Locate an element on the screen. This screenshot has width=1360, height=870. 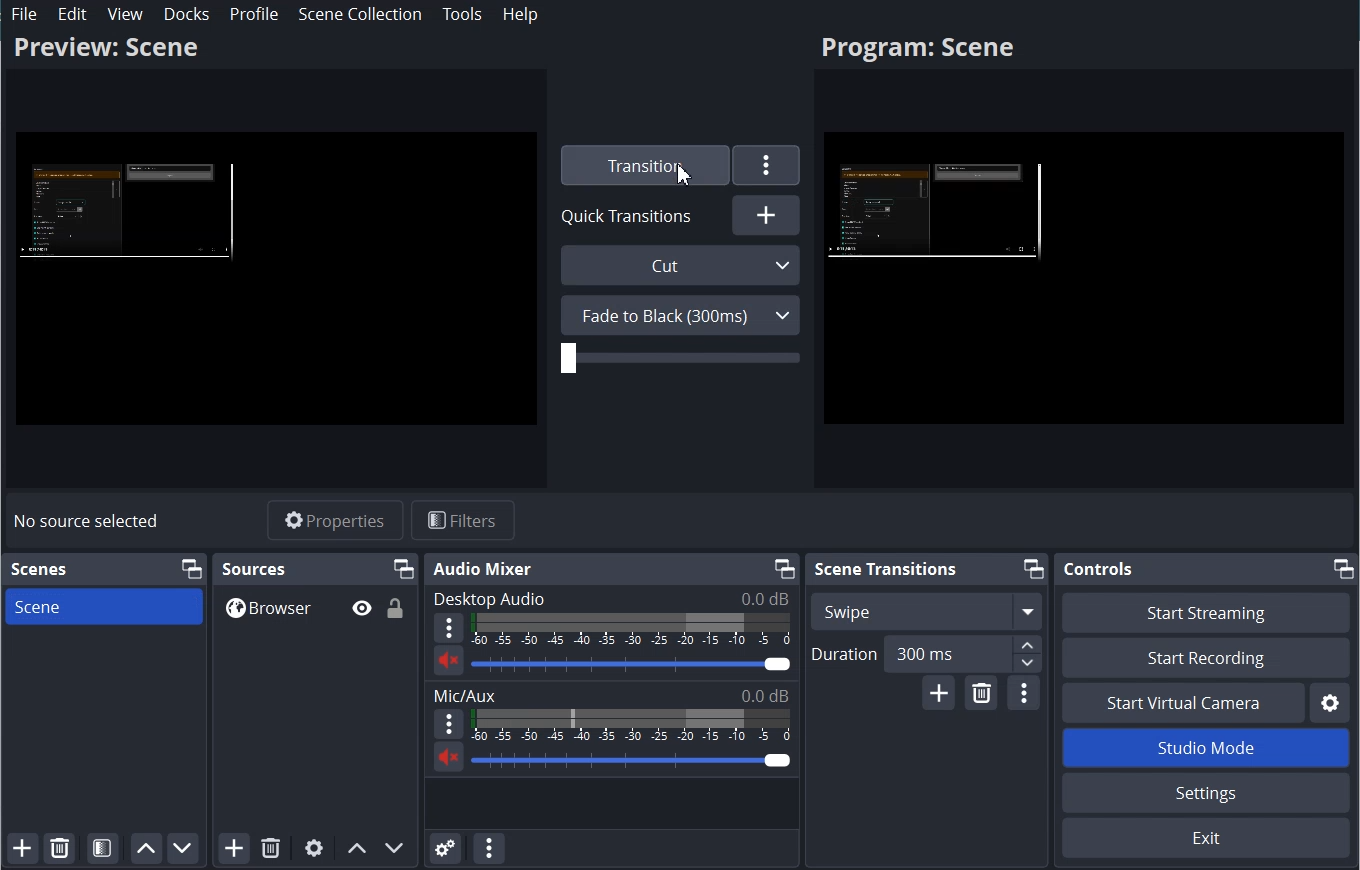
Volume Adjuster is located at coordinates (632, 760).